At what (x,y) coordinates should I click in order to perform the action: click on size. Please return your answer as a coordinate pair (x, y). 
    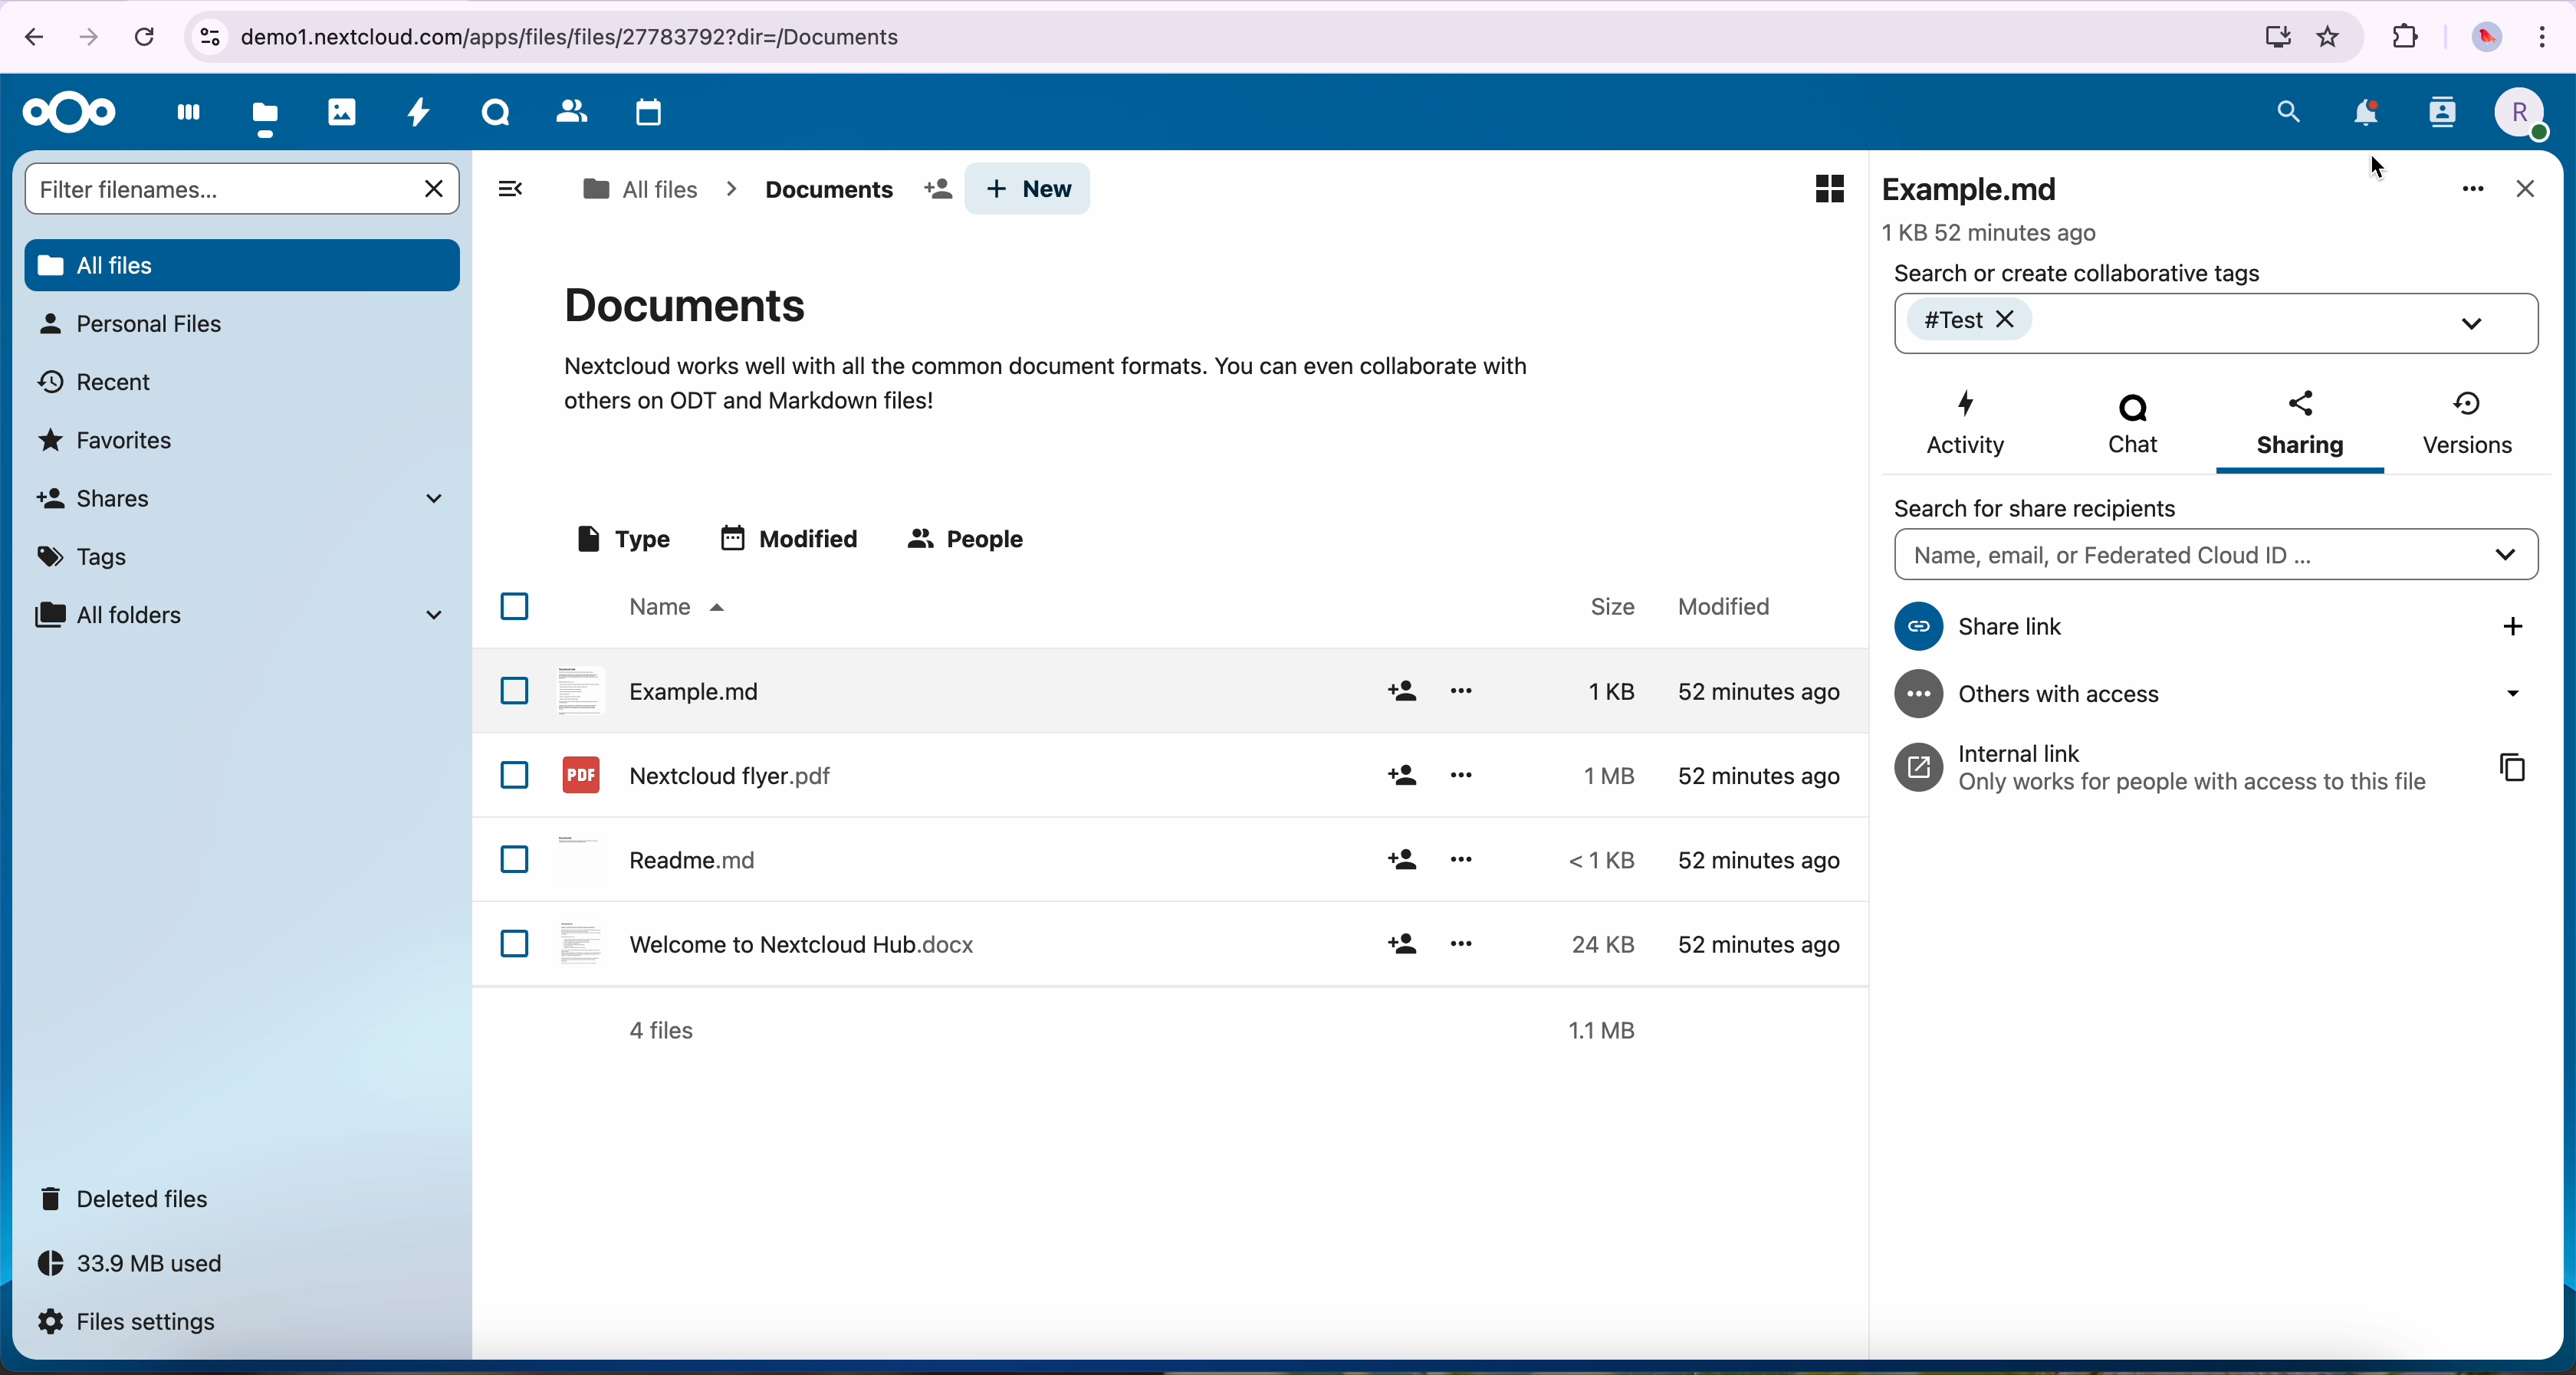
    Looking at the image, I should click on (1593, 690).